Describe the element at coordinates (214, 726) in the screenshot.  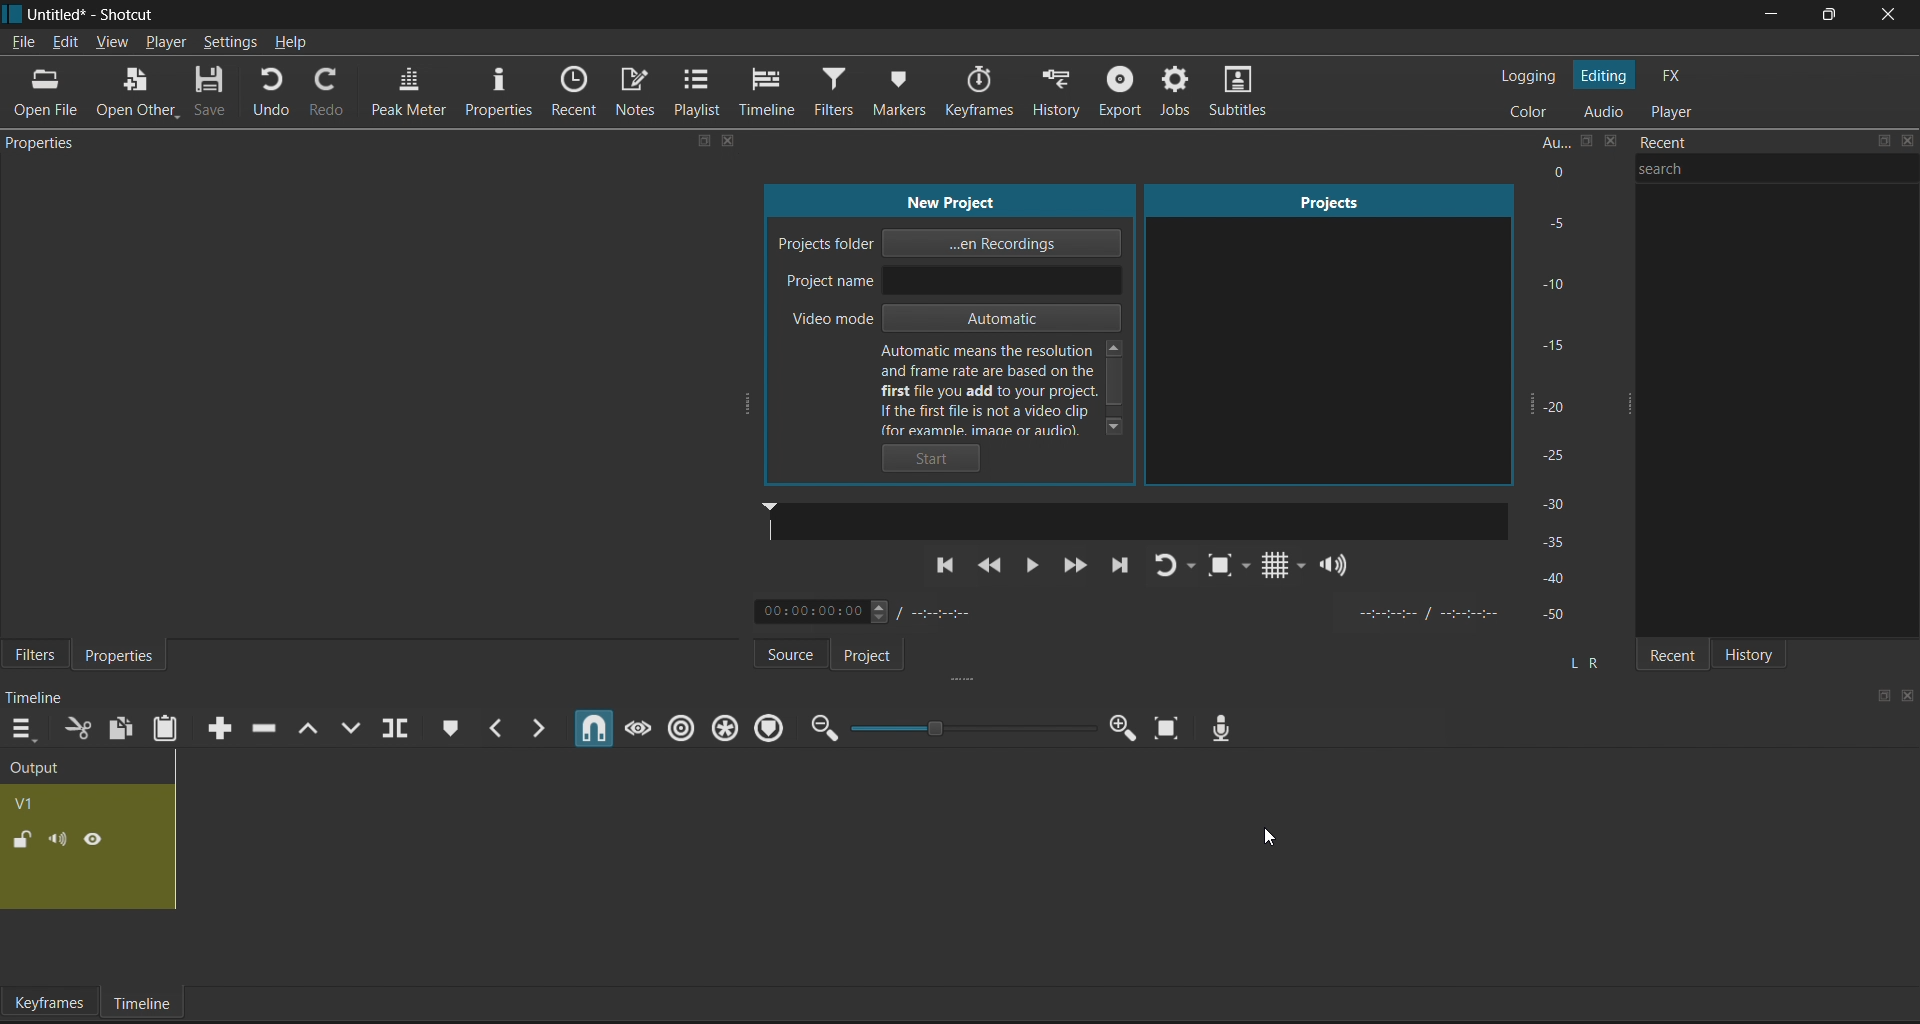
I see `Append` at that location.